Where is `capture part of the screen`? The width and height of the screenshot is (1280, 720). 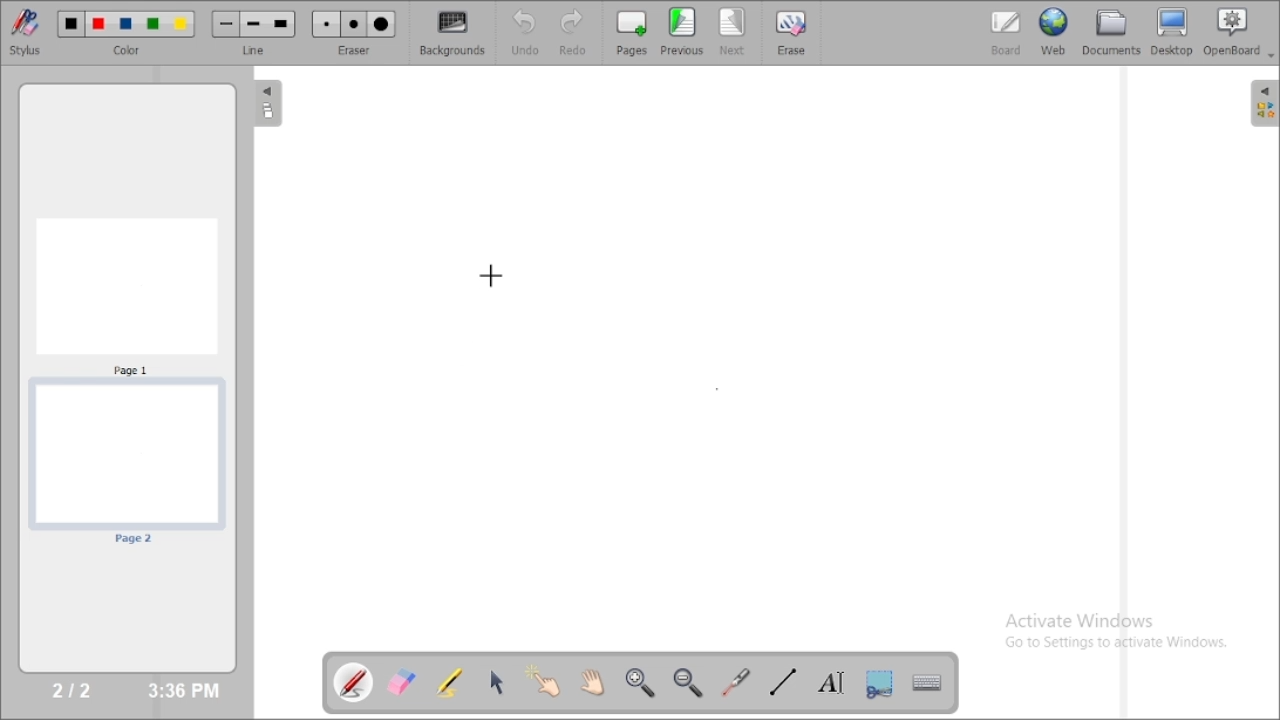
capture part of the screen is located at coordinates (879, 683).